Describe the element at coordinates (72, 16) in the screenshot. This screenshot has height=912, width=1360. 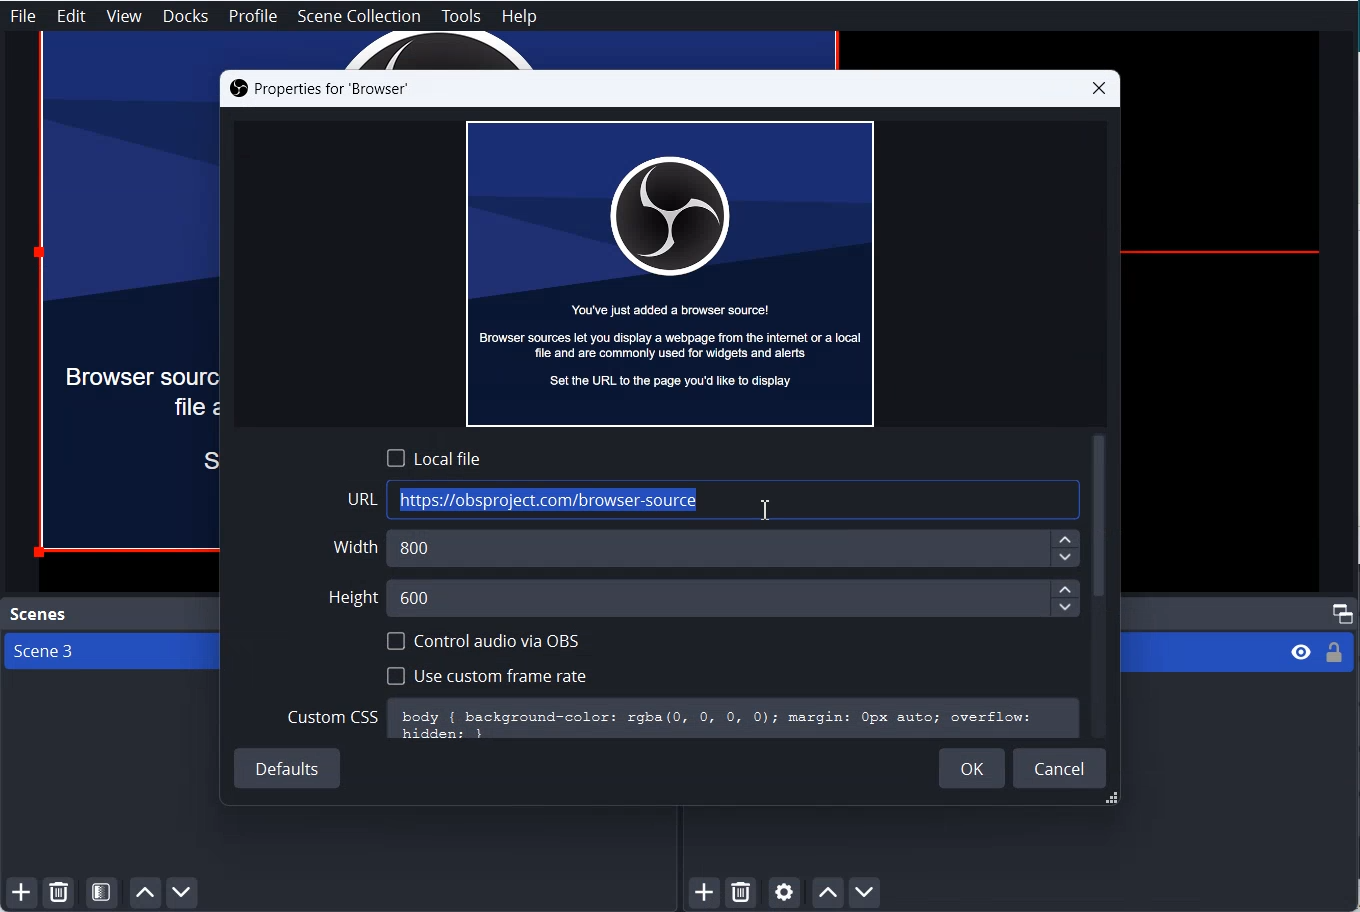
I see `Edit` at that location.